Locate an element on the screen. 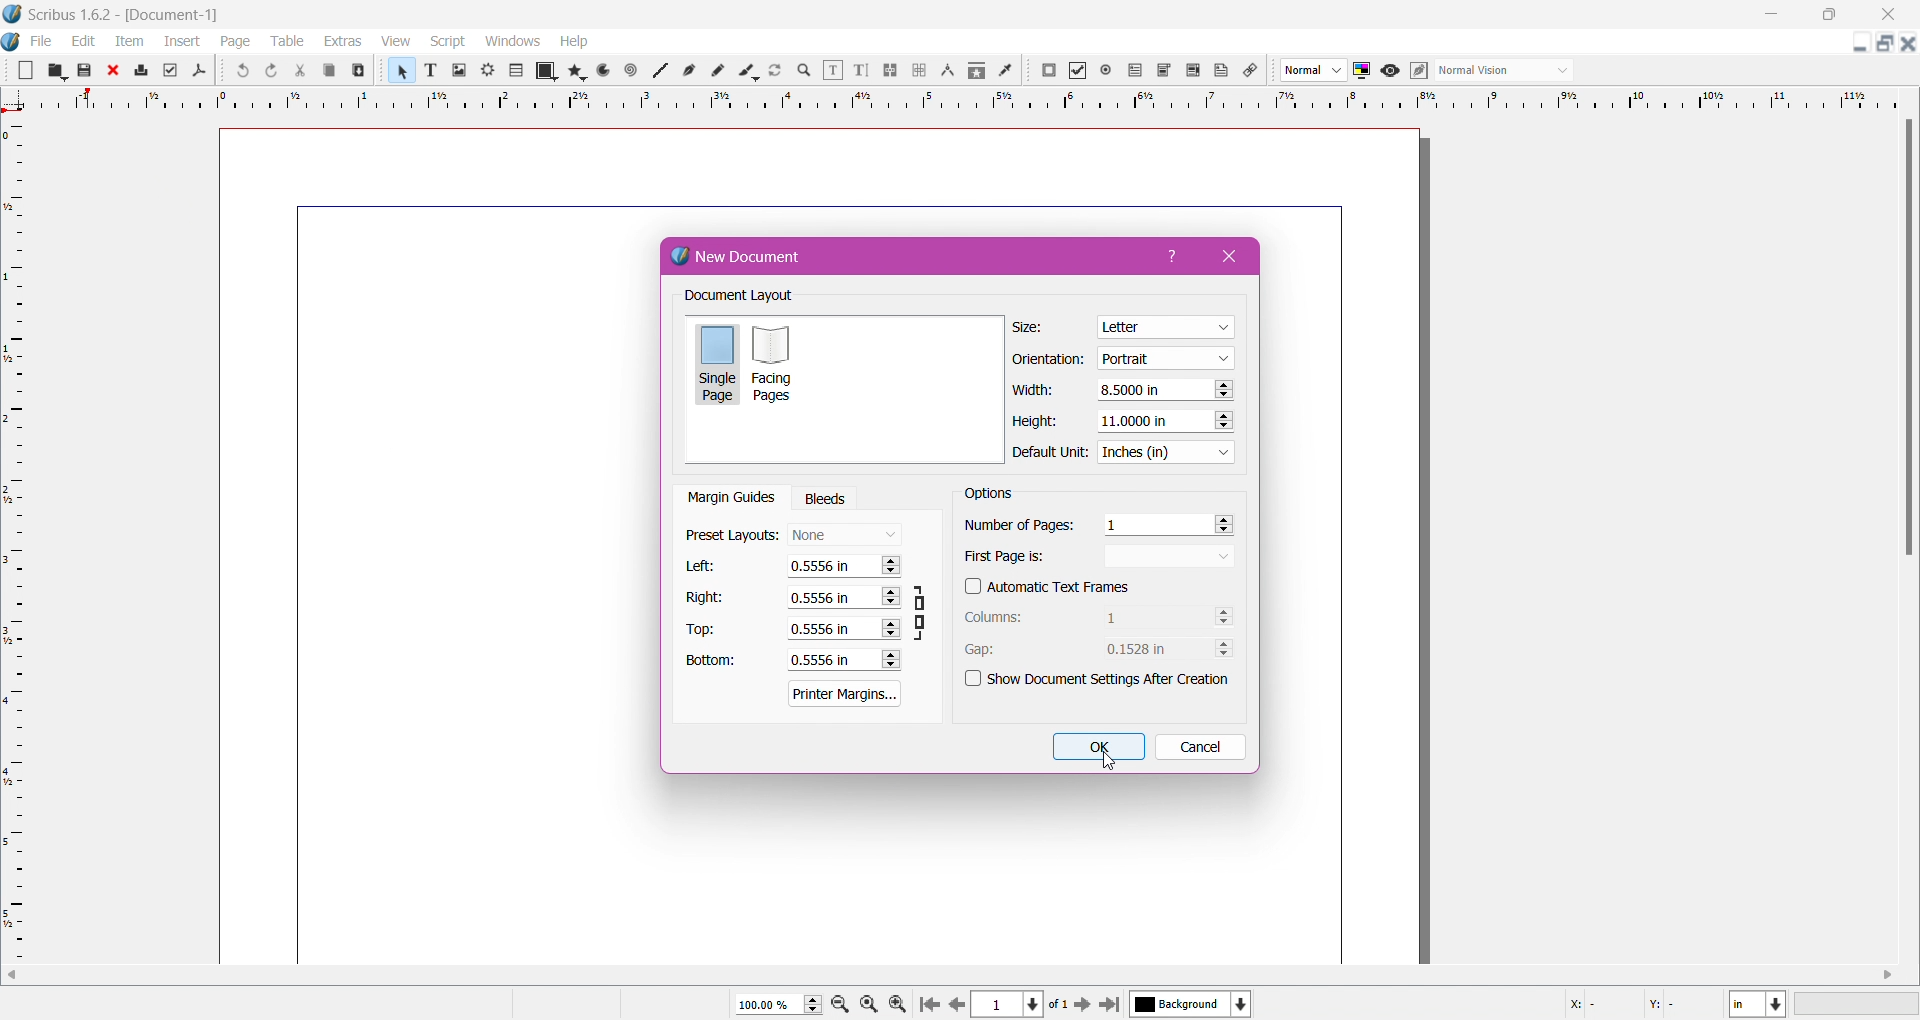 The width and height of the screenshot is (1920, 1020). View is located at coordinates (397, 43).